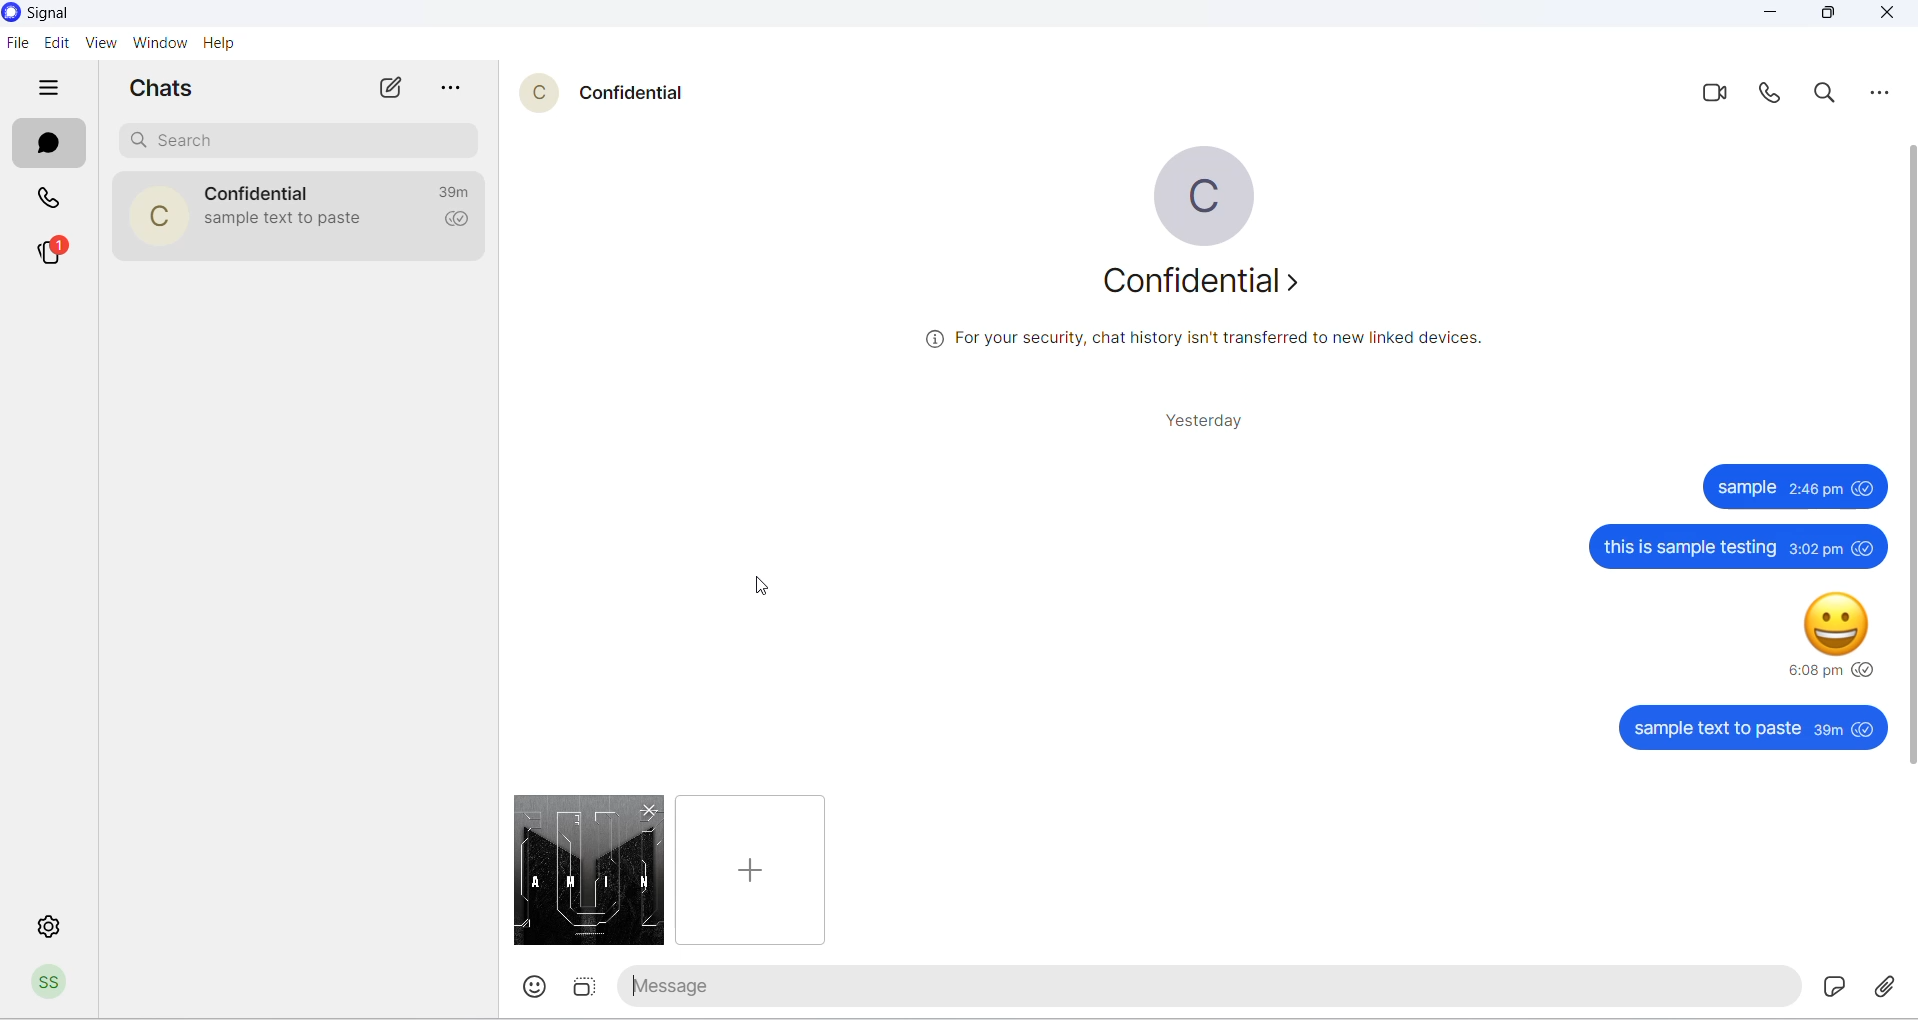  Describe the element at coordinates (55, 14) in the screenshot. I see `application name and logo` at that location.